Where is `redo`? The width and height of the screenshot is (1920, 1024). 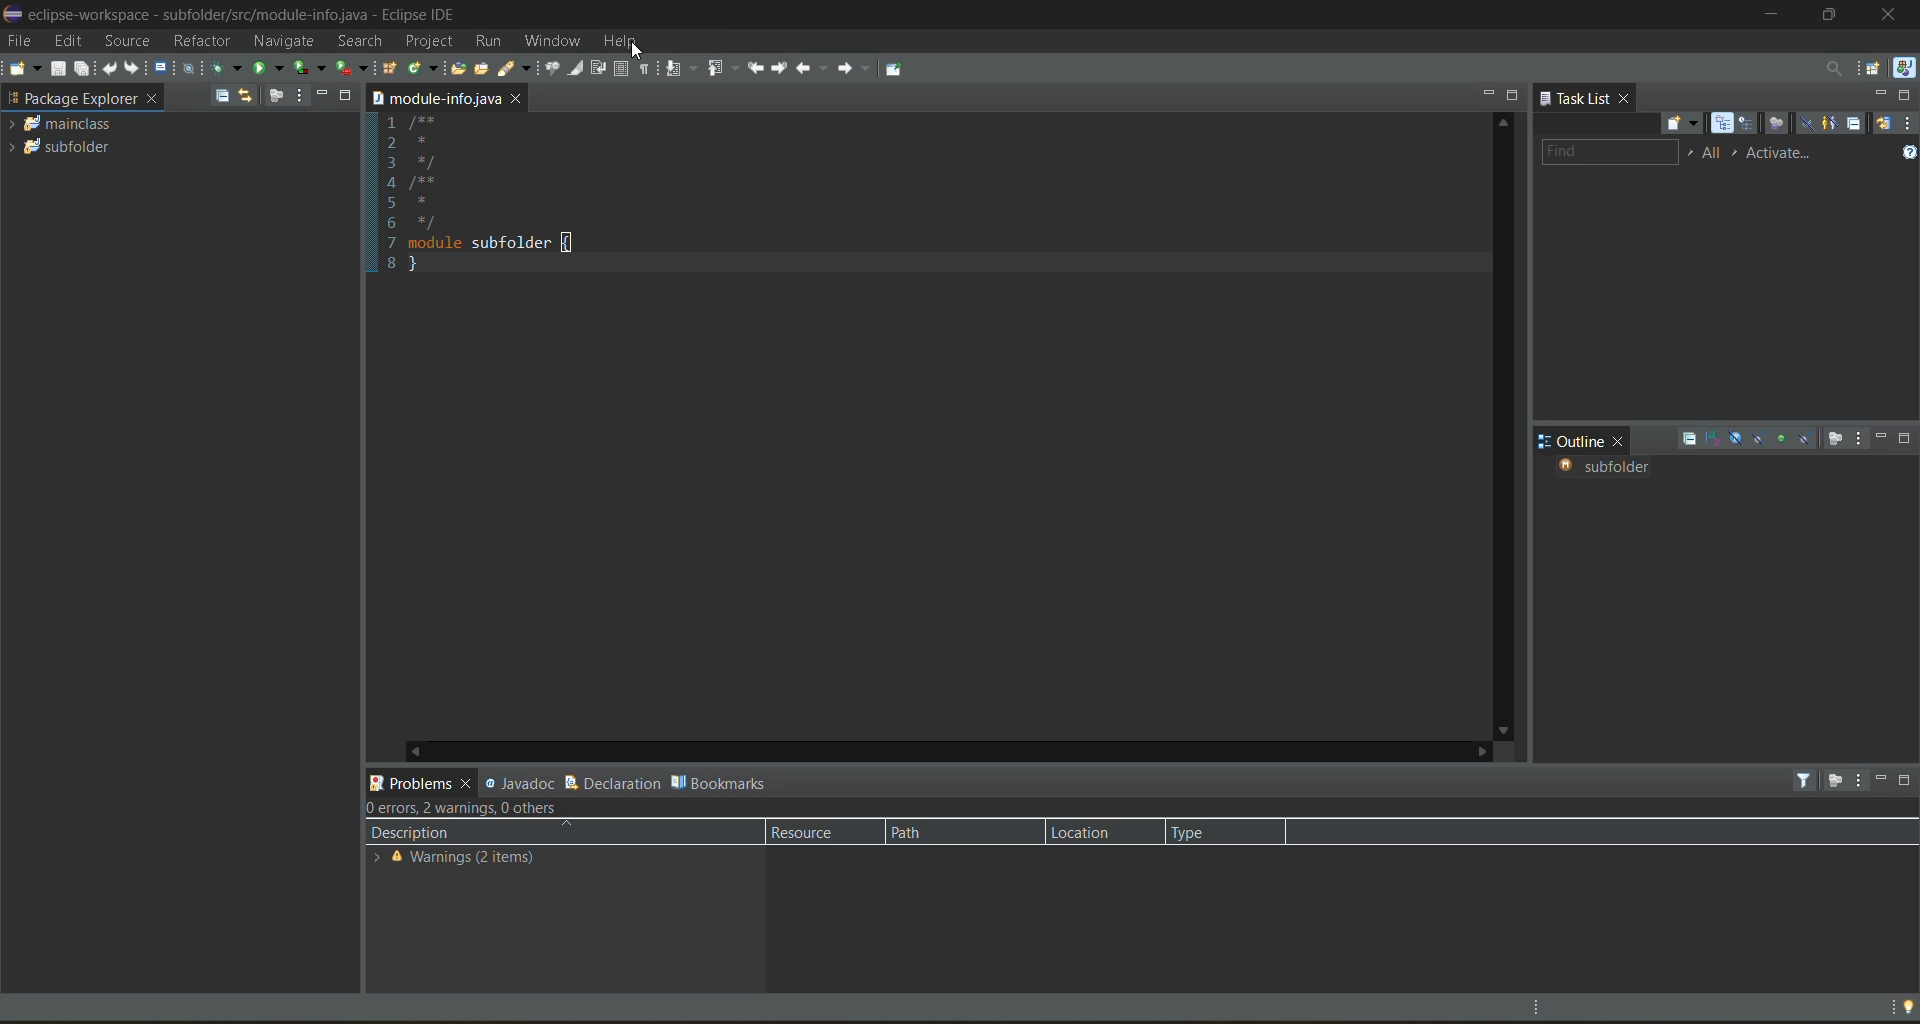
redo is located at coordinates (136, 67).